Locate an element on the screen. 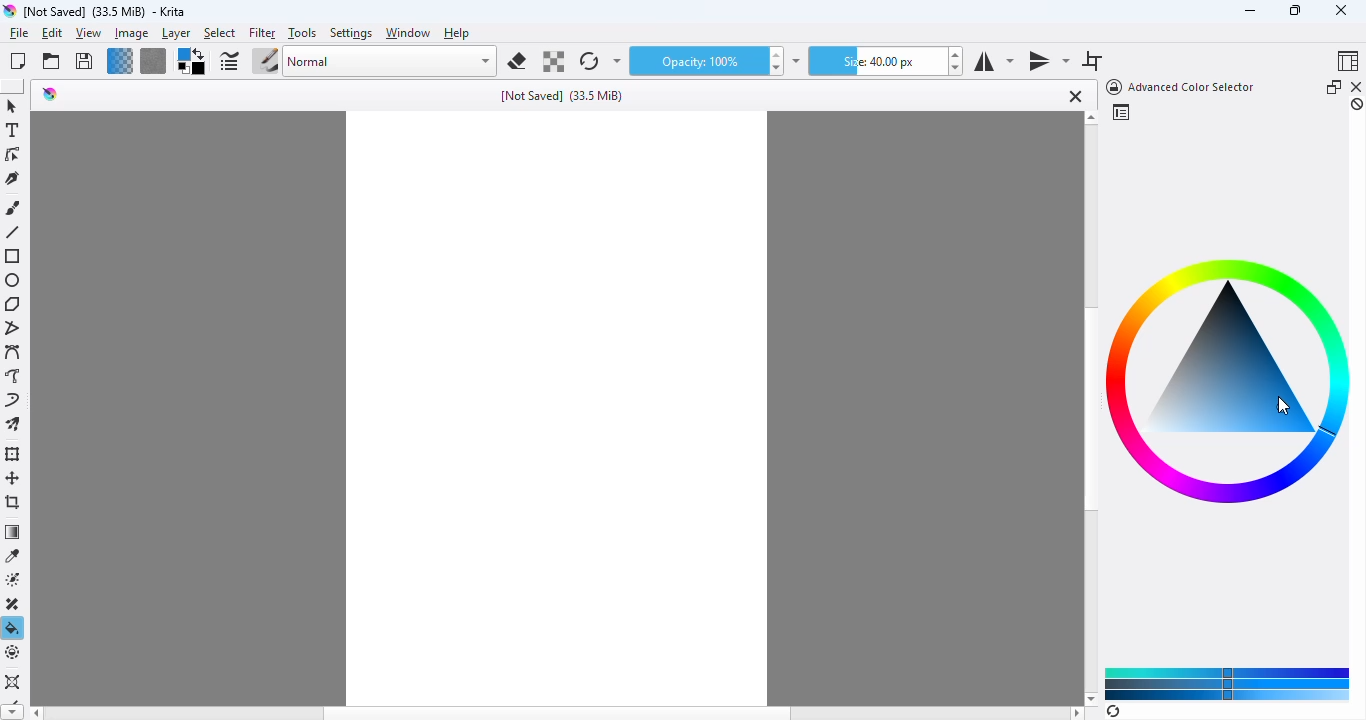  scroll down is located at coordinates (12, 712).